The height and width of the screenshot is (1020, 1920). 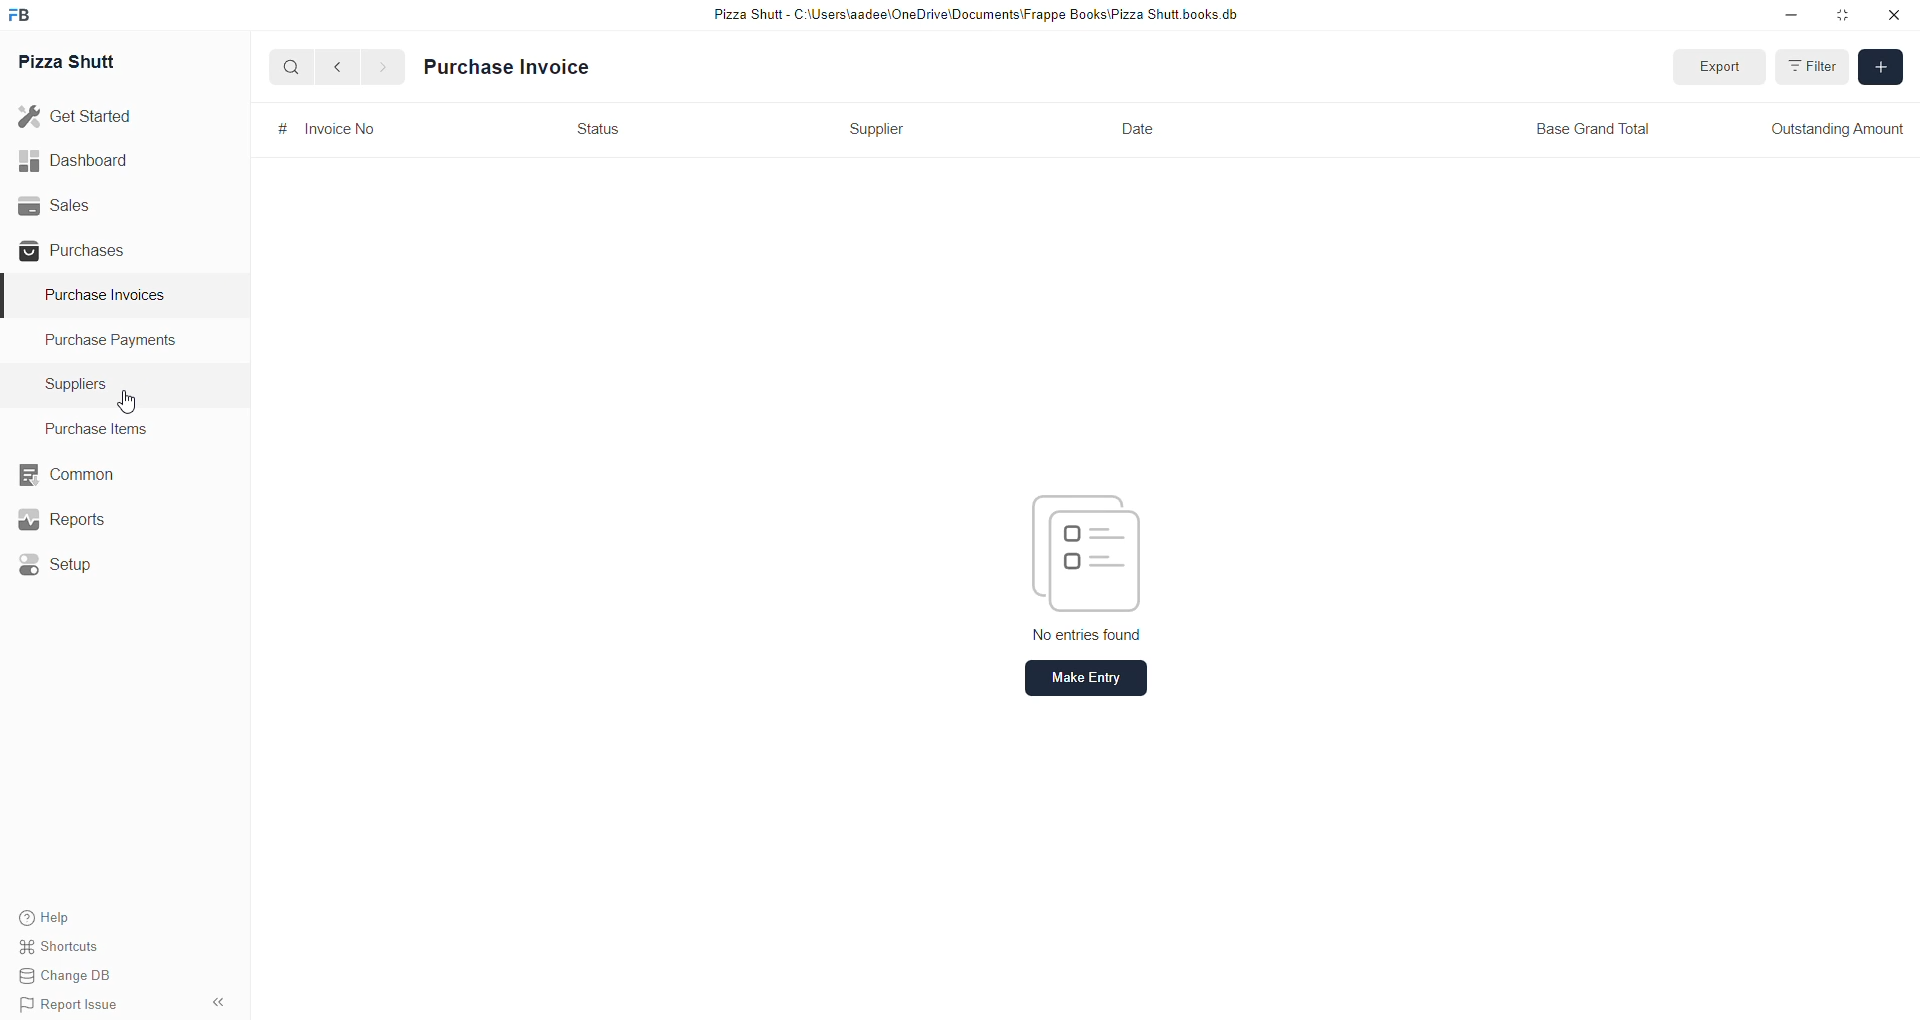 What do you see at coordinates (604, 129) in the screenshot?
I see `Status` at bounding box center [604, 129].